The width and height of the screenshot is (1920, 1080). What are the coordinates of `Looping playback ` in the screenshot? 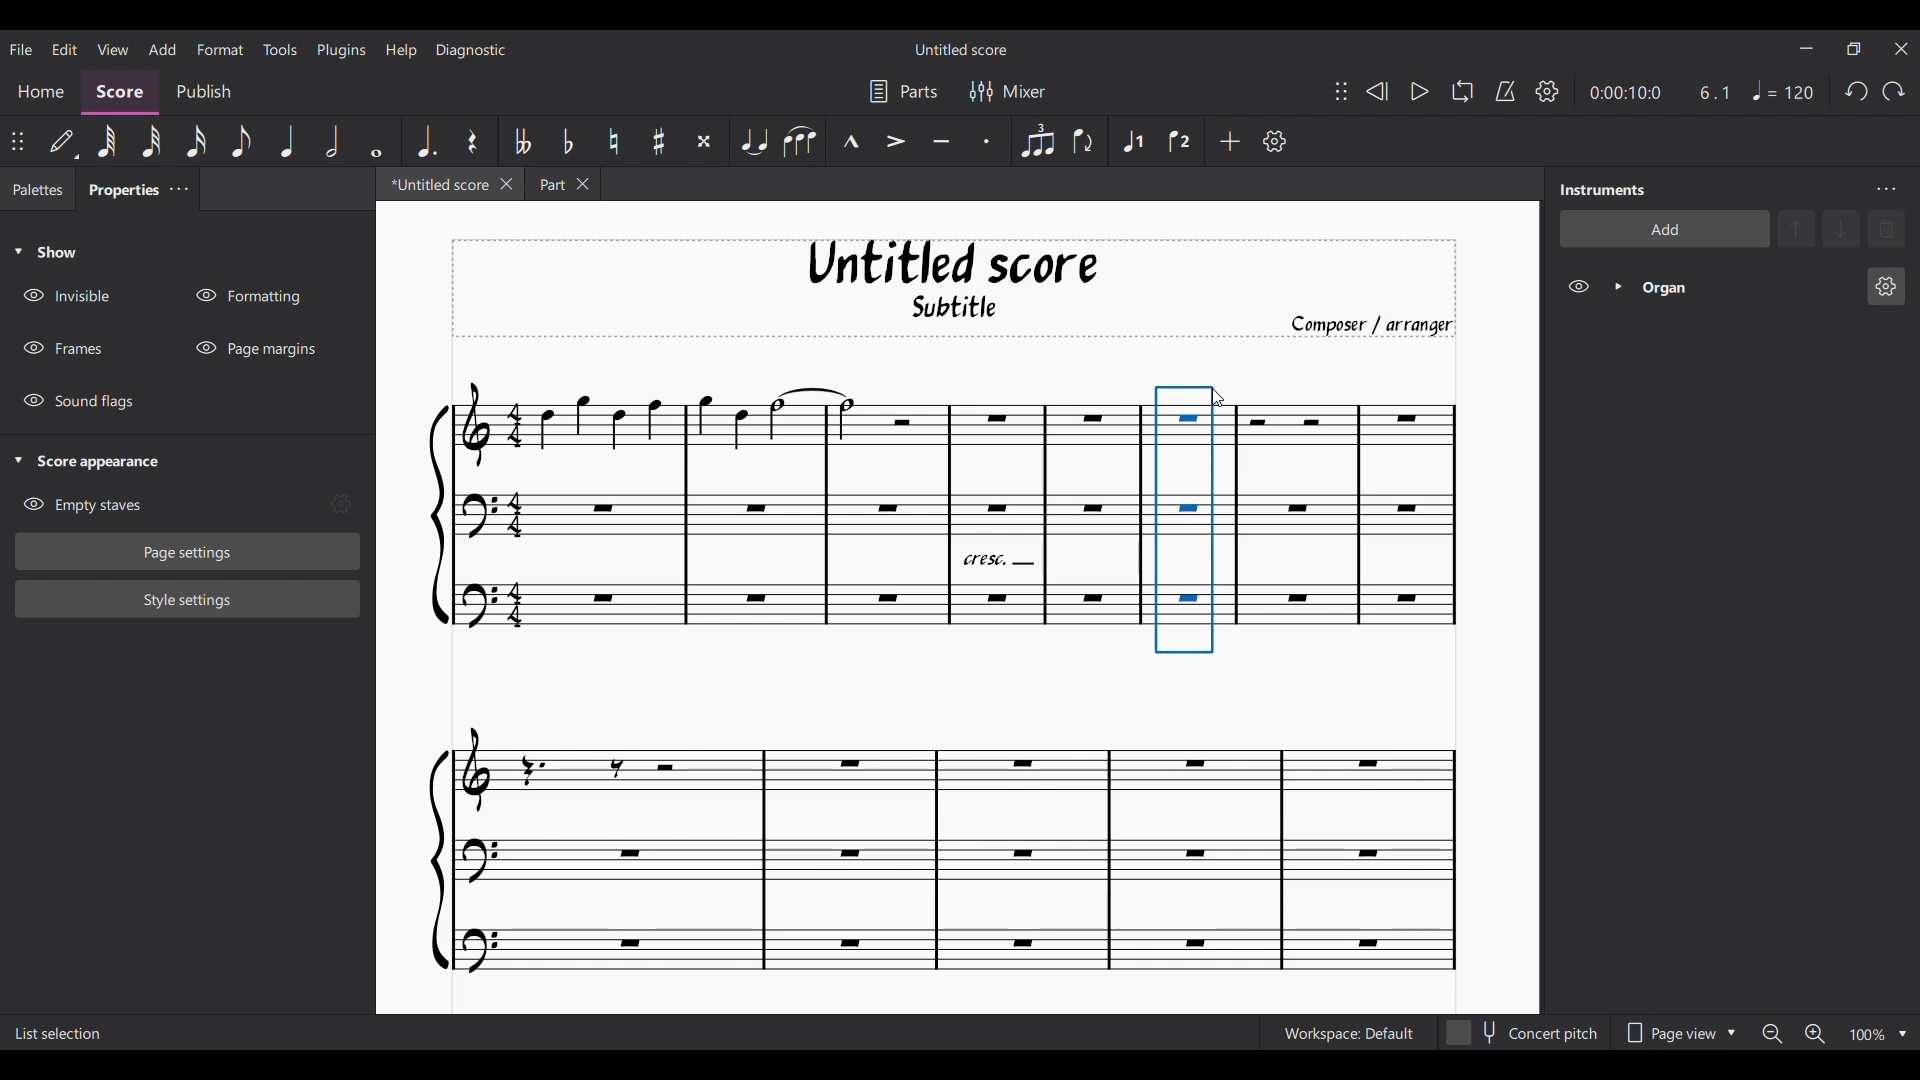 It's located at (1462, 91).